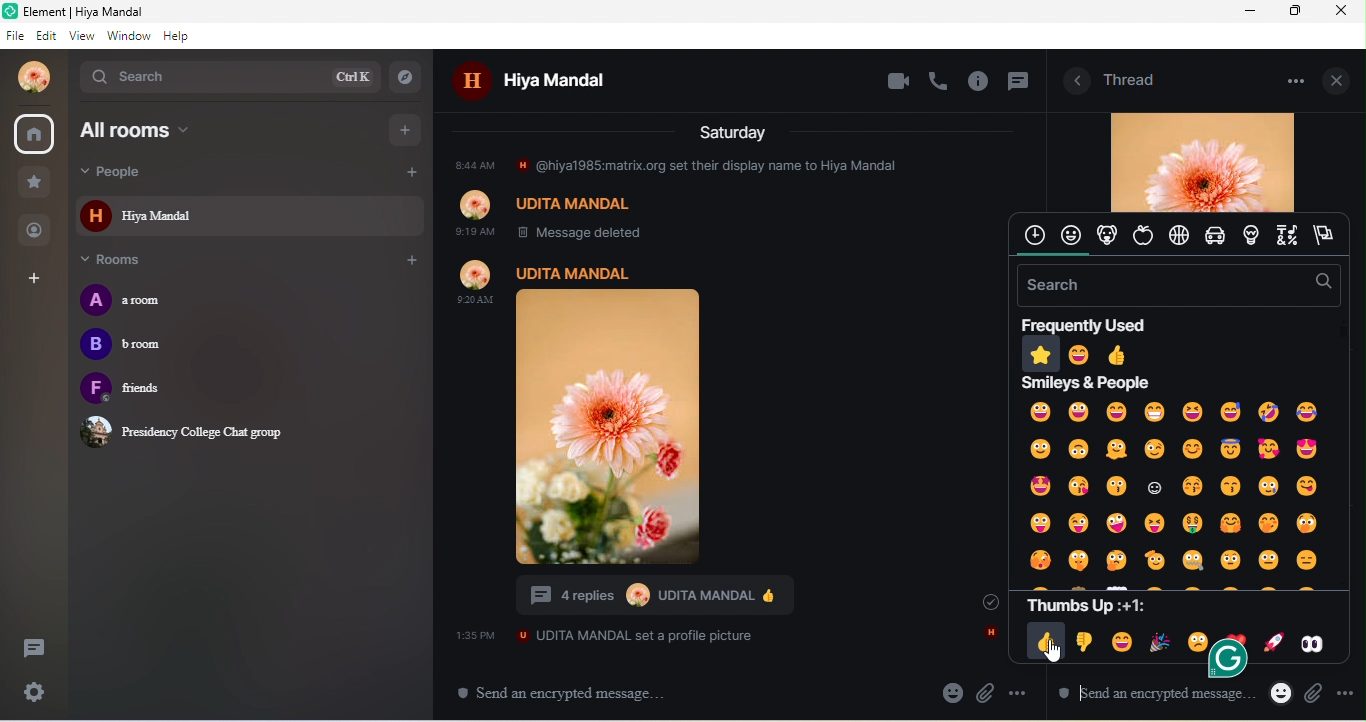 The height and width of the screenshot is (722, 1366). I want to click on Reacted to multiple messages in a row using emoji, so click(651, 598).